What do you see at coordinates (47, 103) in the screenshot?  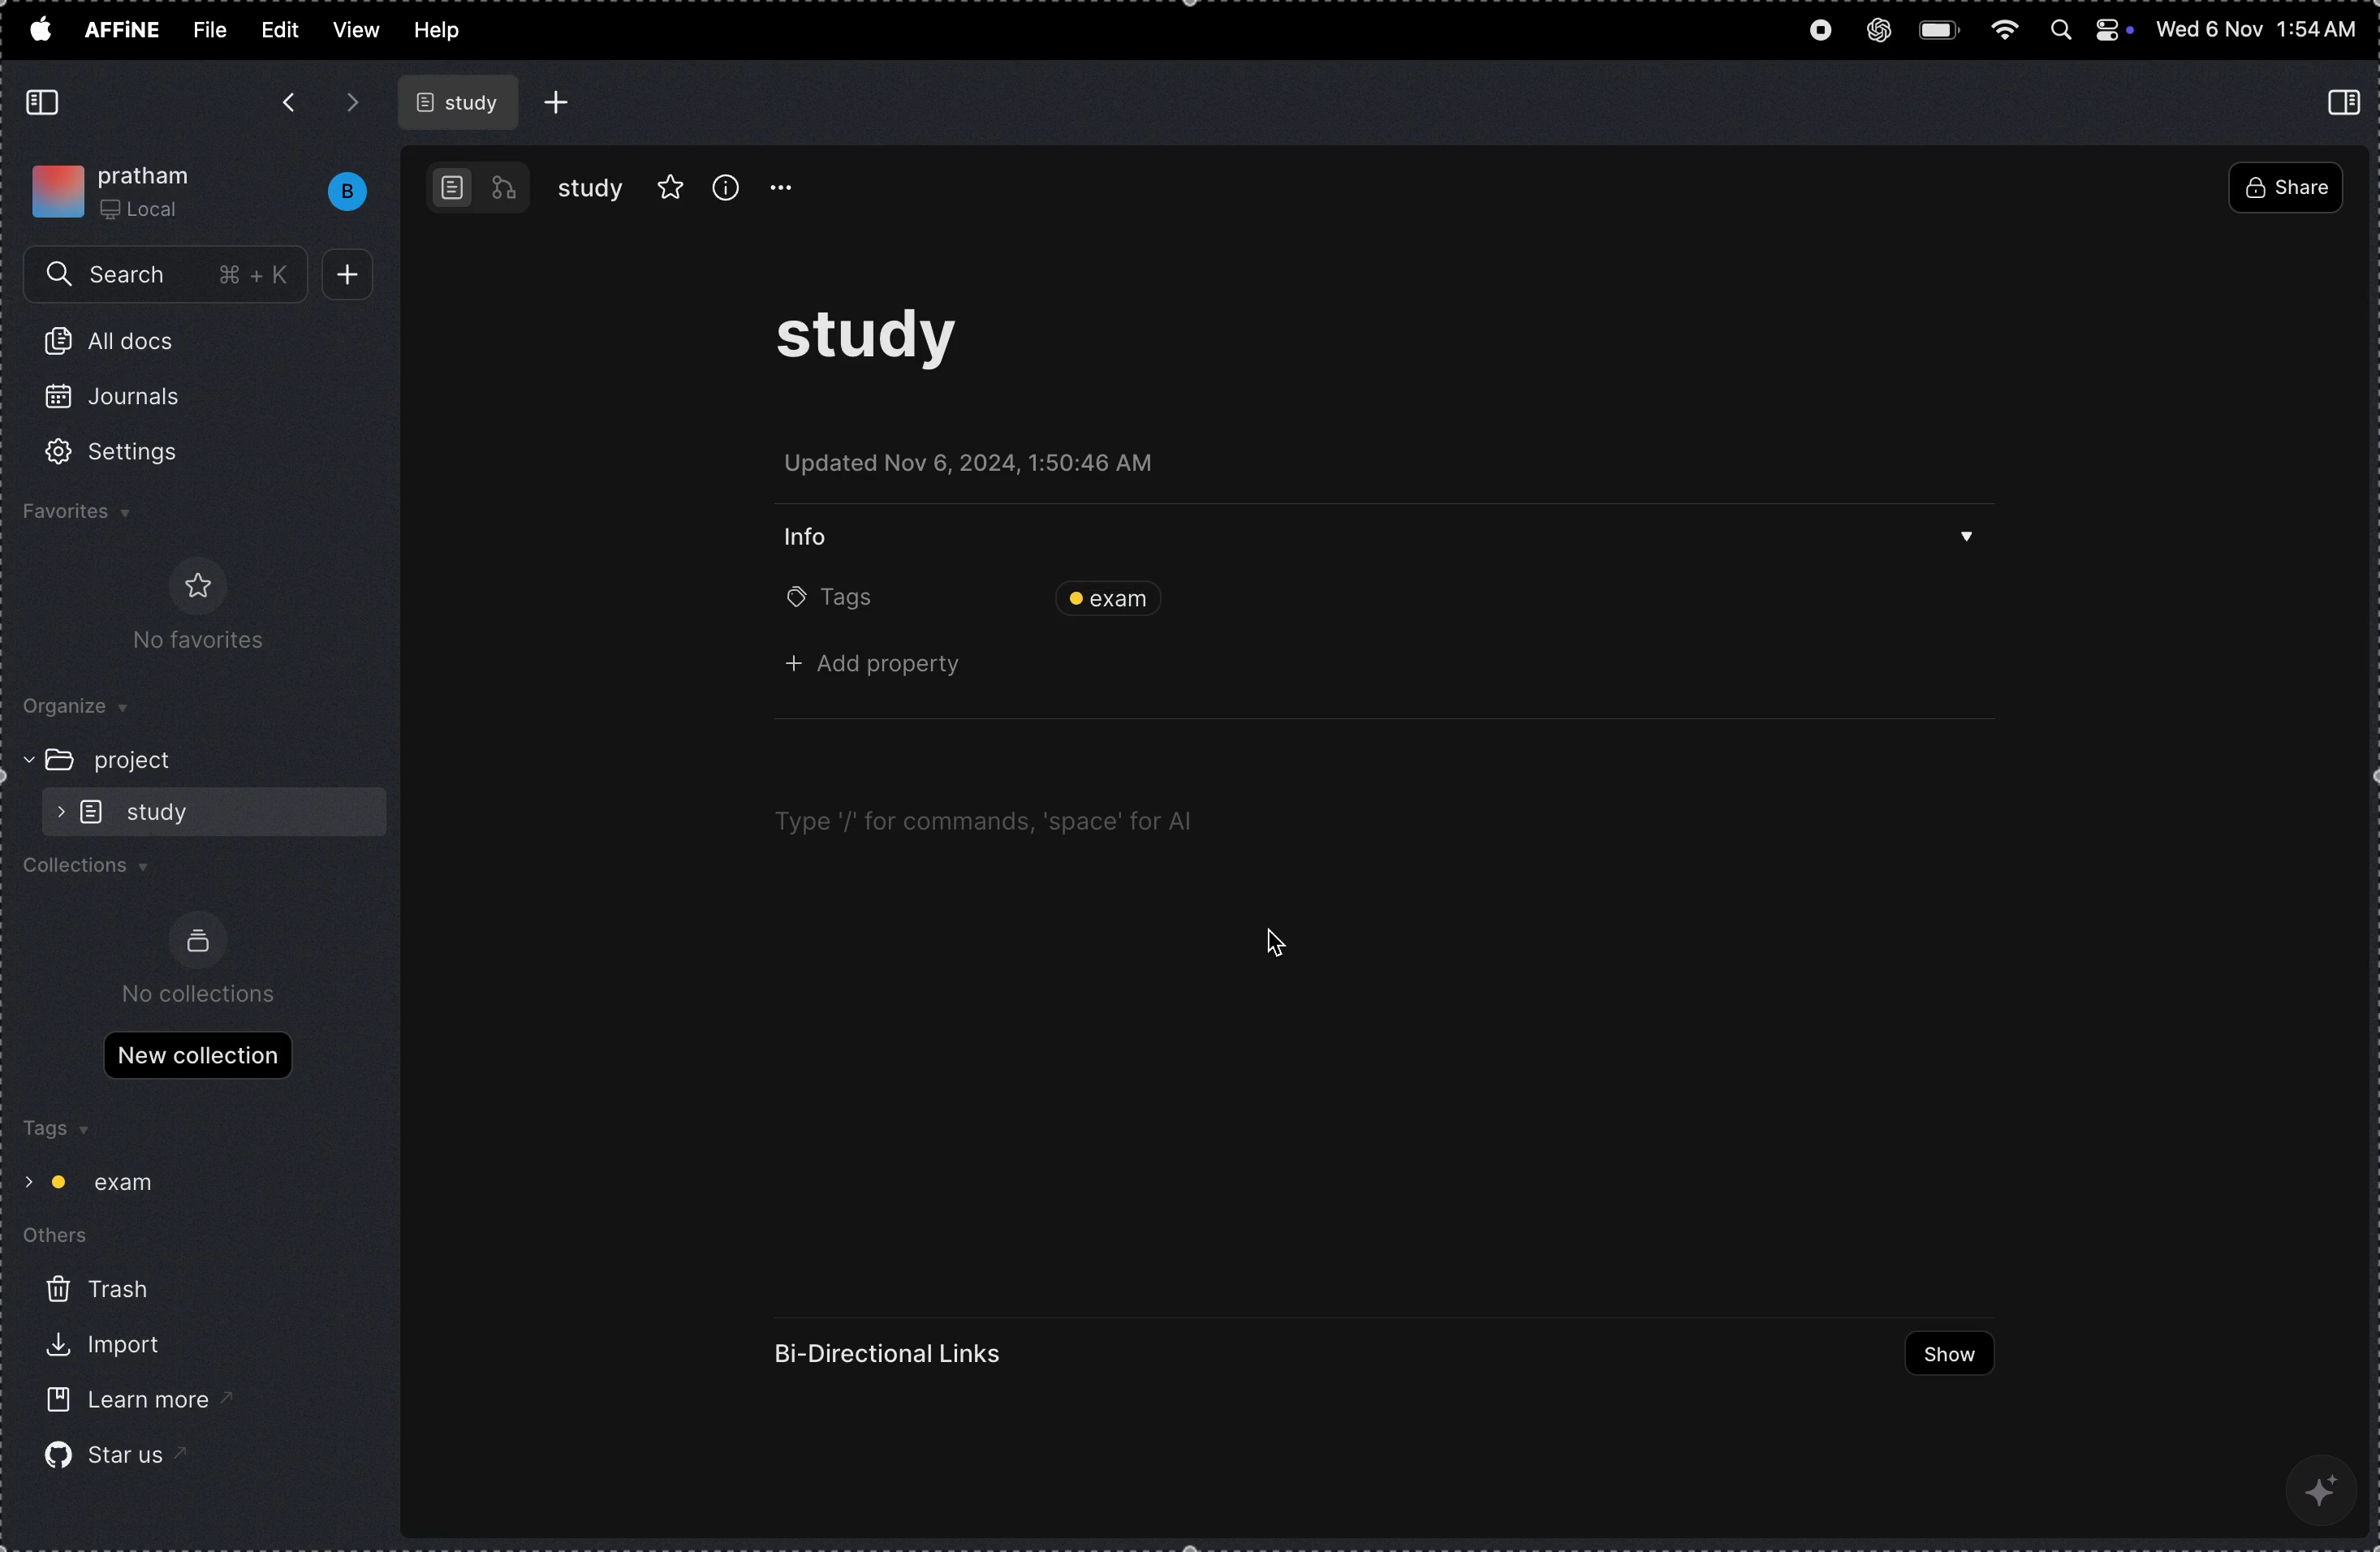 I see `collapse side bar` at bounding box center [47, 103].